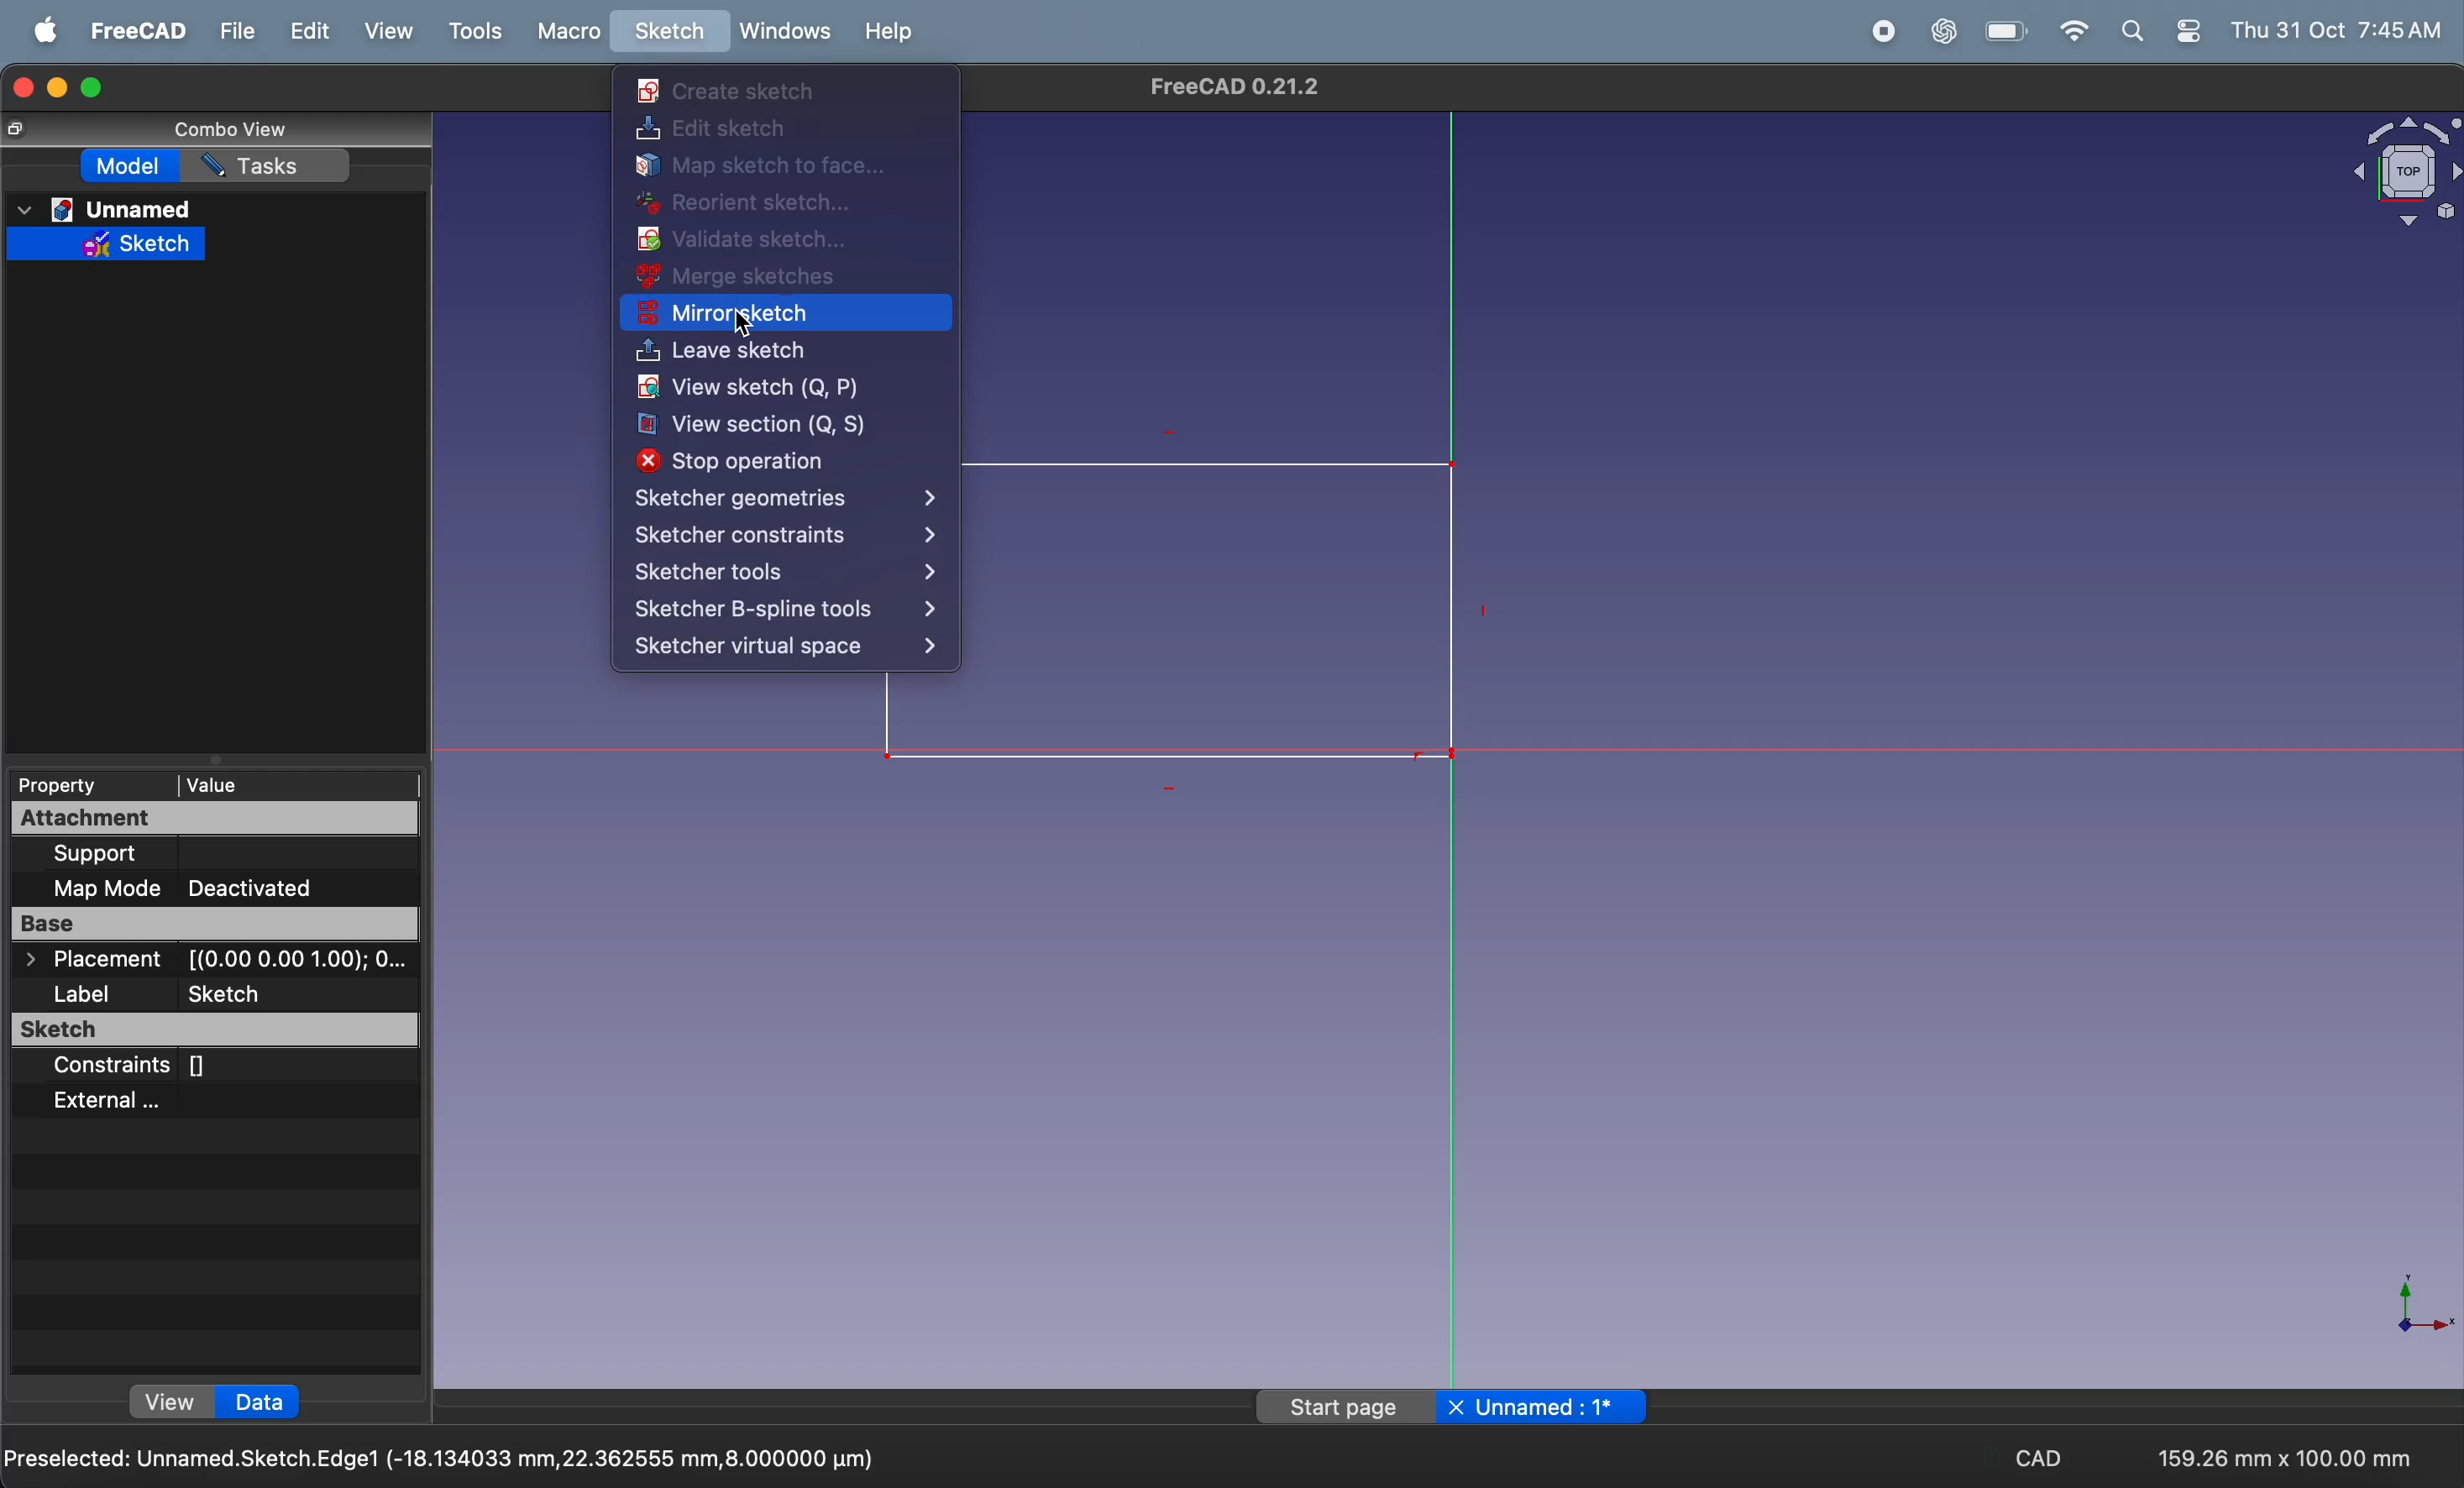  I want to click on view data, so click(205, 1401).